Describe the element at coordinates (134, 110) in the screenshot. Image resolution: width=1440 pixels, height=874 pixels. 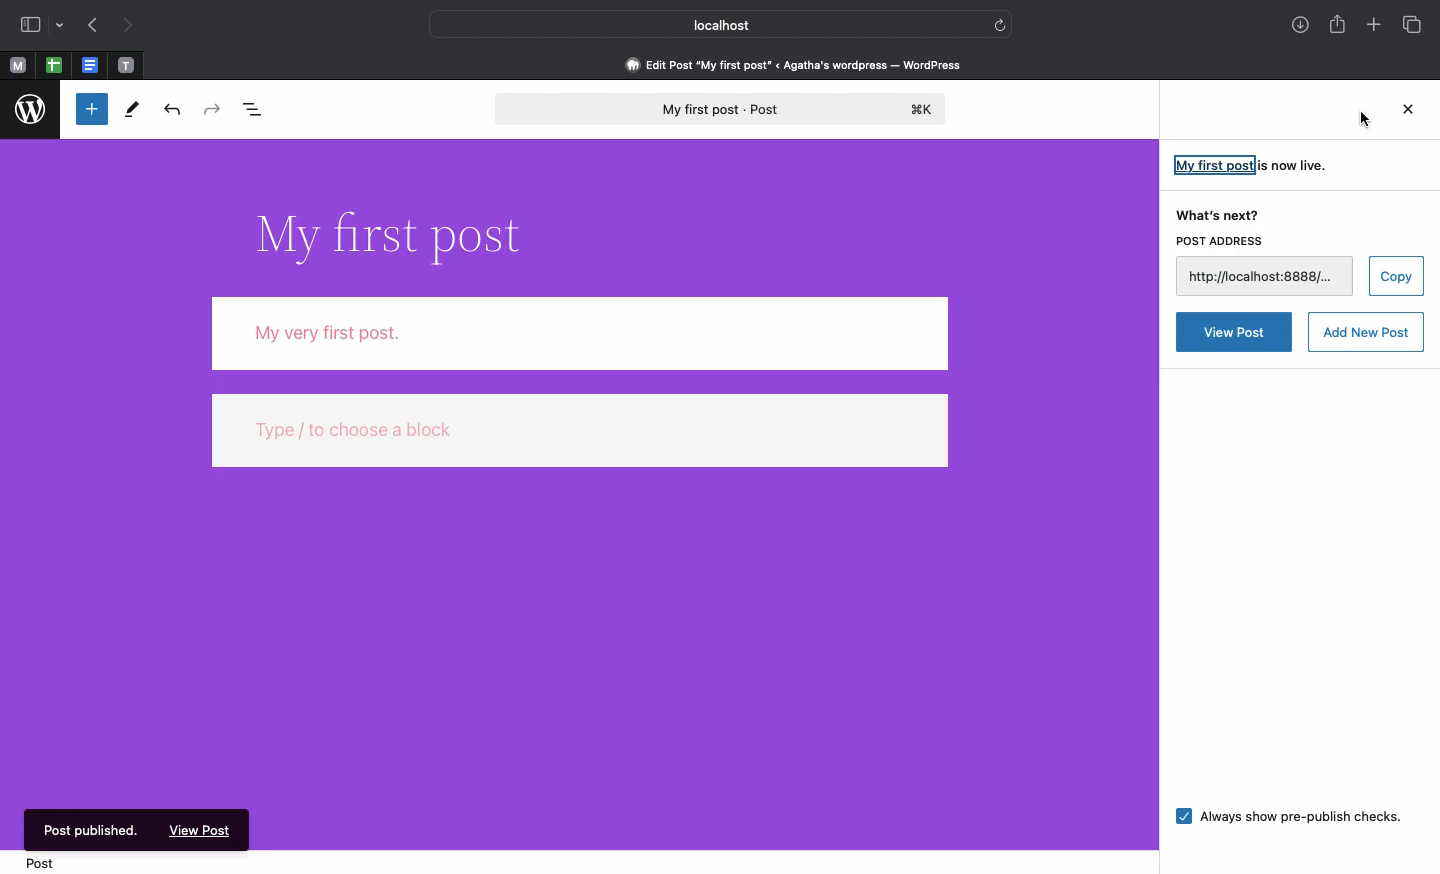
I see `Tools` at that location.